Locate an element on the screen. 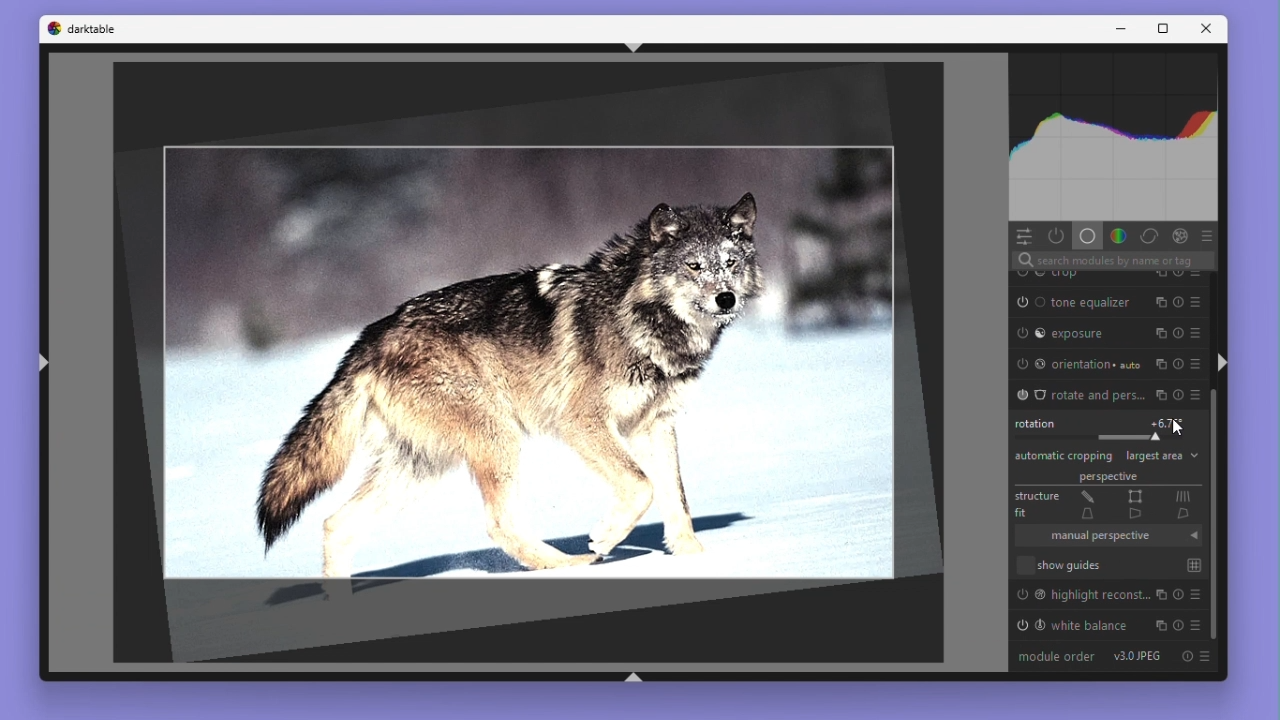 Image resolution: width=1280 pixels, height=720 pixels. Histogram is located at coordinates (1114, 135).